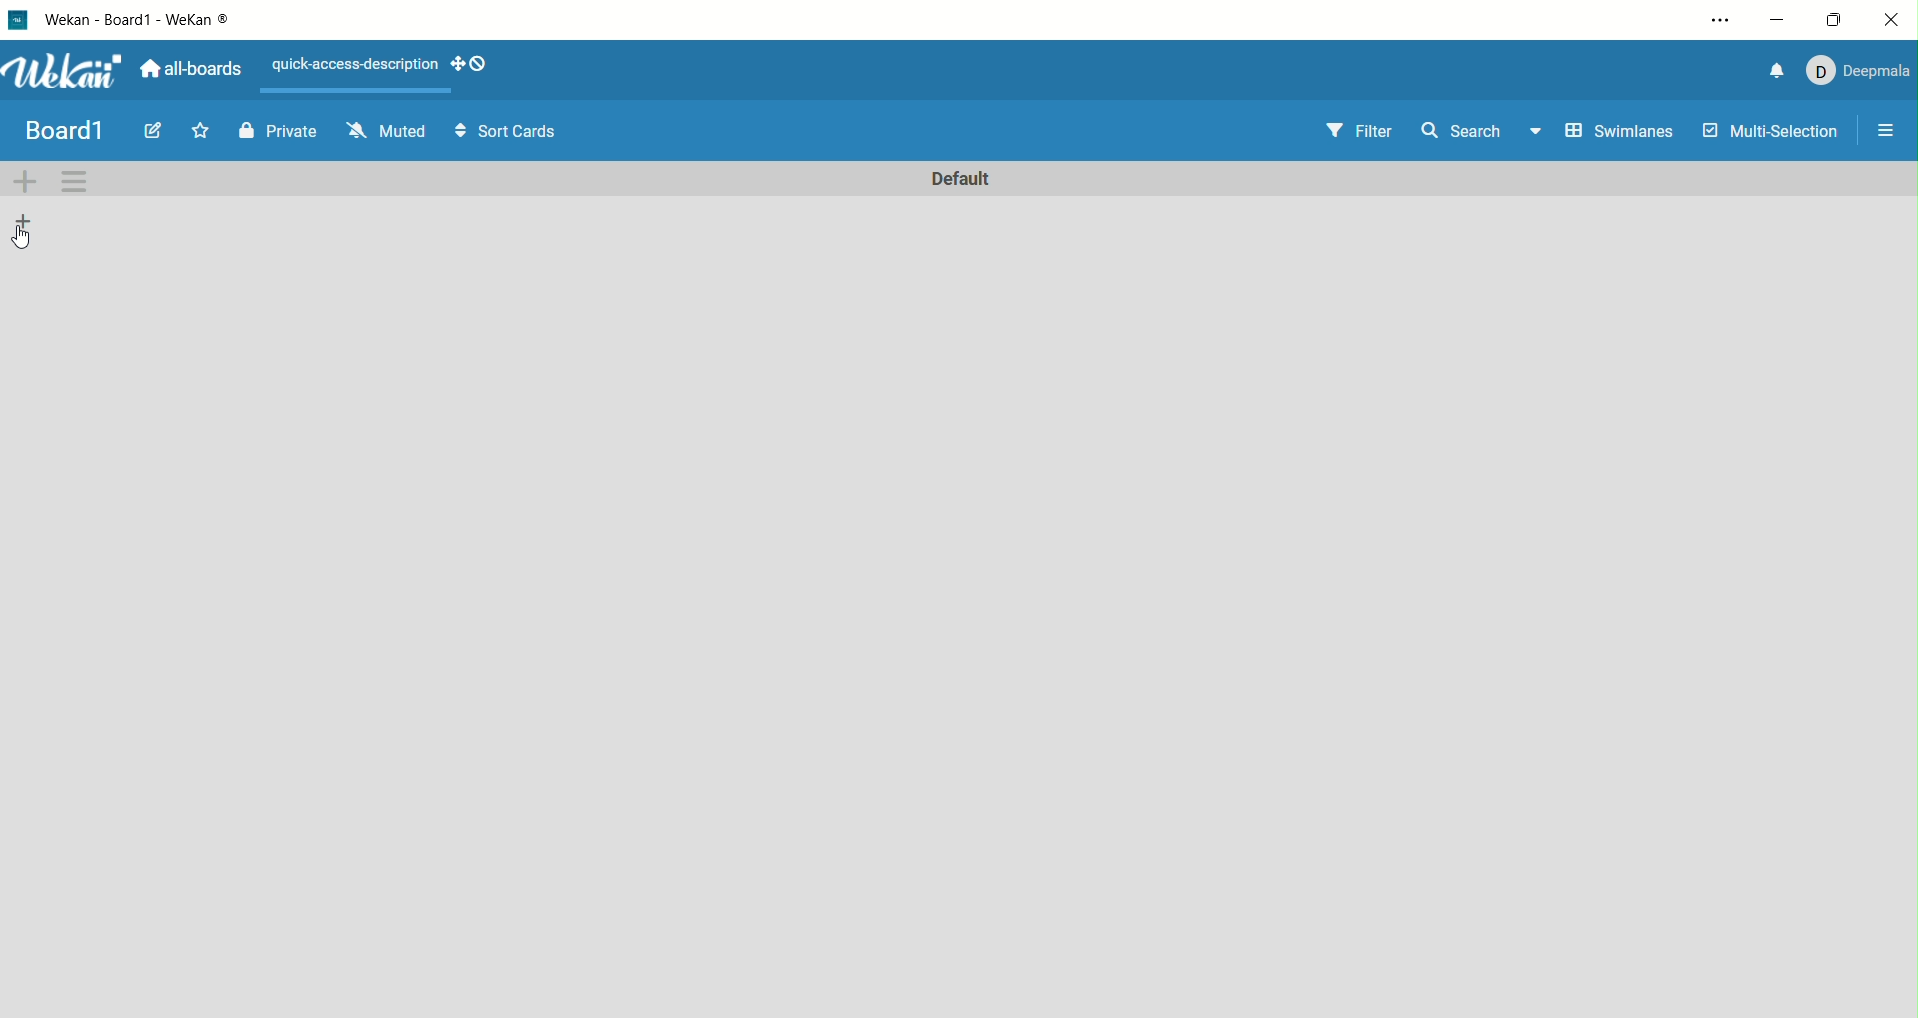 This screenshot has height=1018, width=1918. Describe the element at coordinates (1774, 132) in the screenshot. I see `multi-selection` at that location.